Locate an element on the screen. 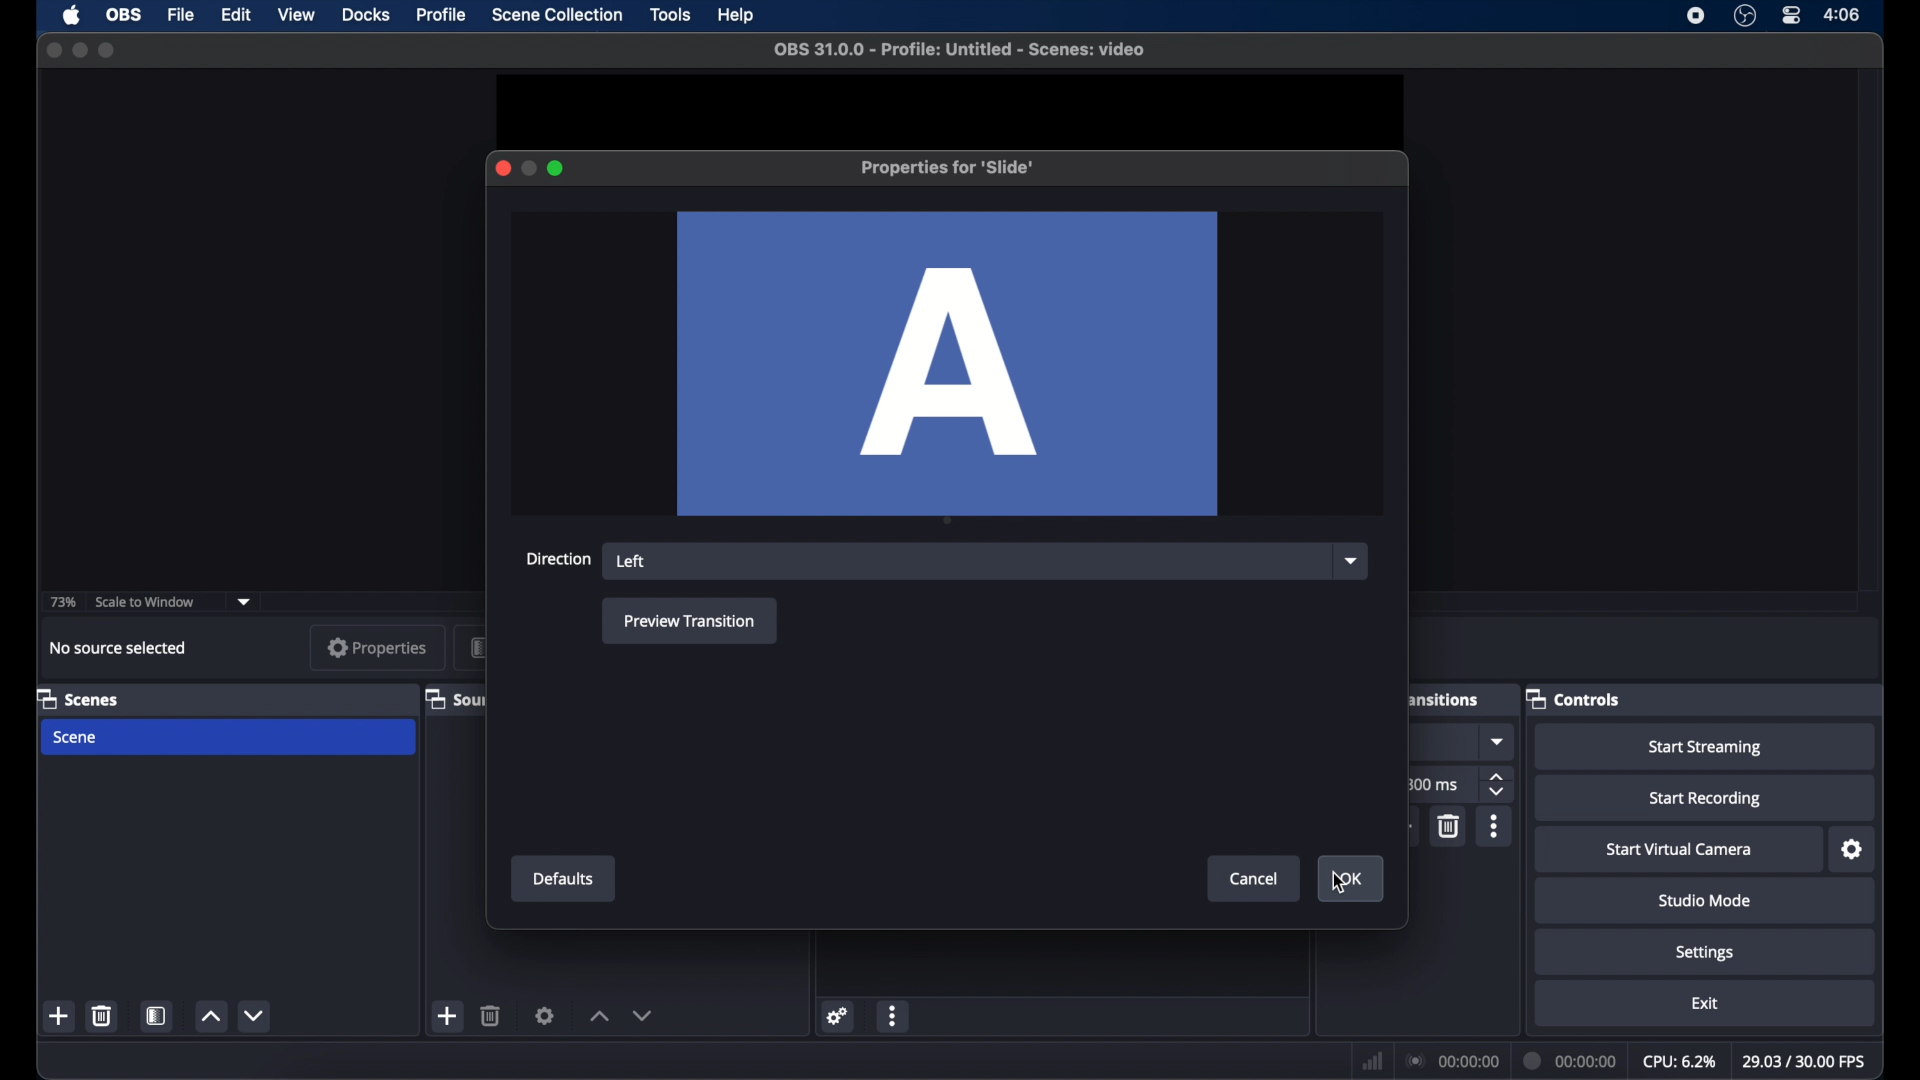 The image size is (1920, 1080). scene transitions is located at coordinates (1451, 698).